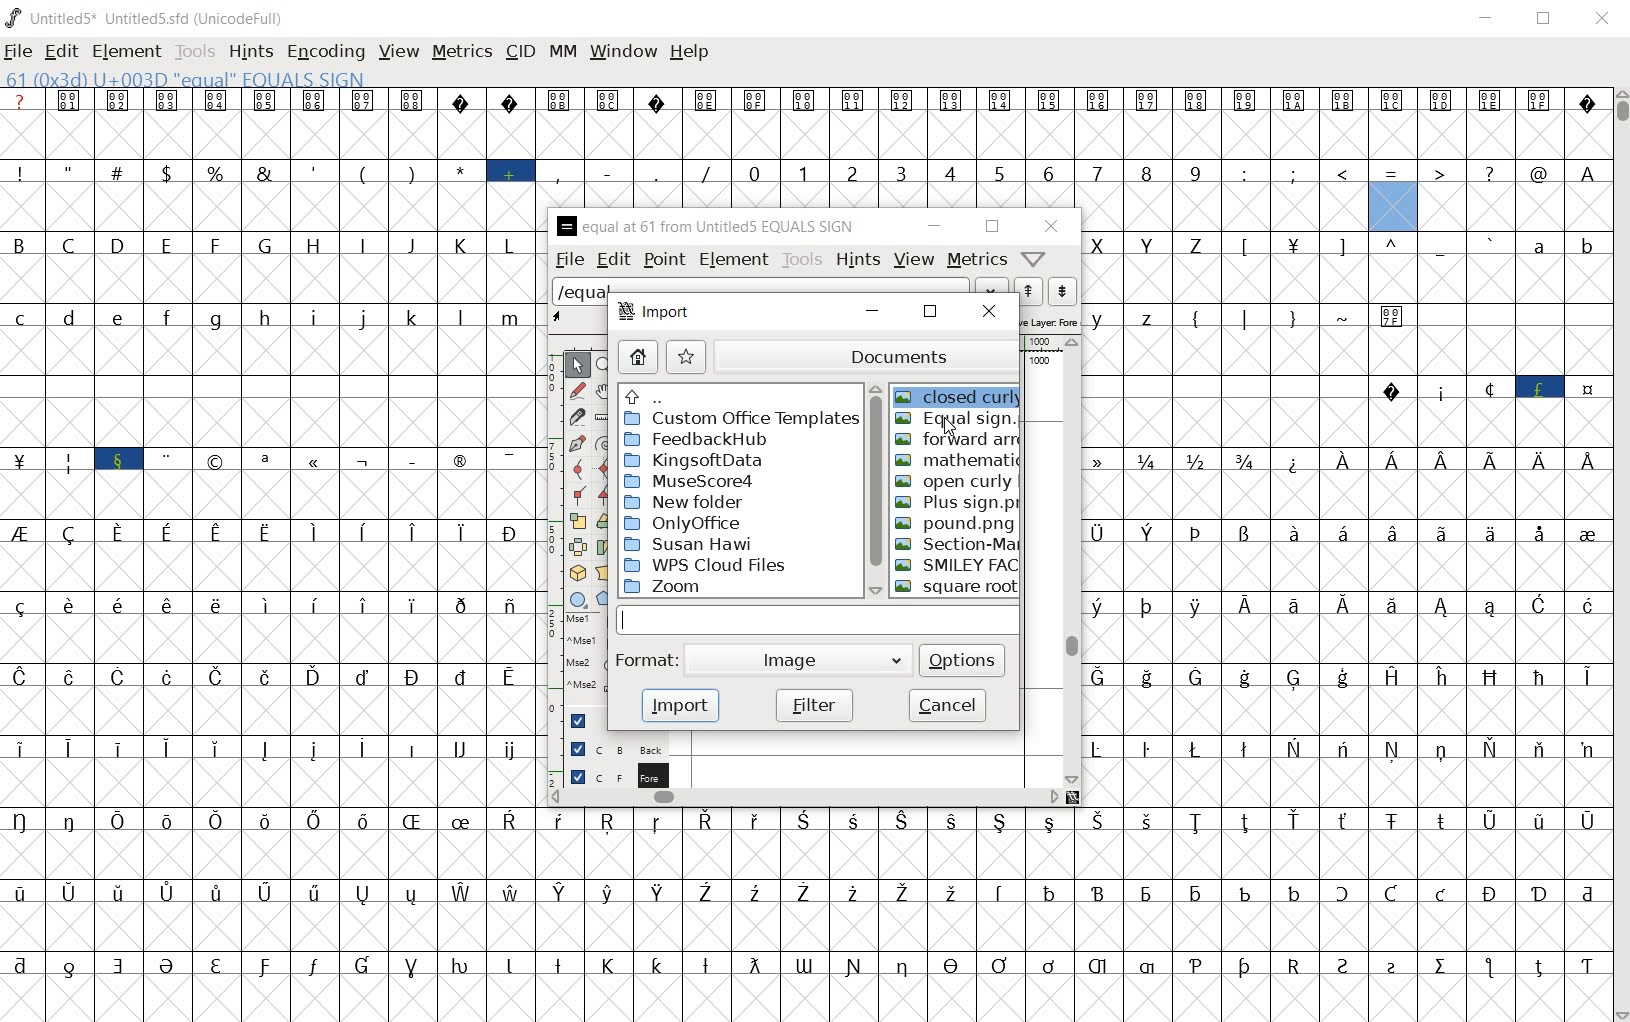 Image resolution: width=1630 pixels, height=1022 pixels. Describe the element at coordinates (686, 356) in the screenshot. I see `star` at that location.